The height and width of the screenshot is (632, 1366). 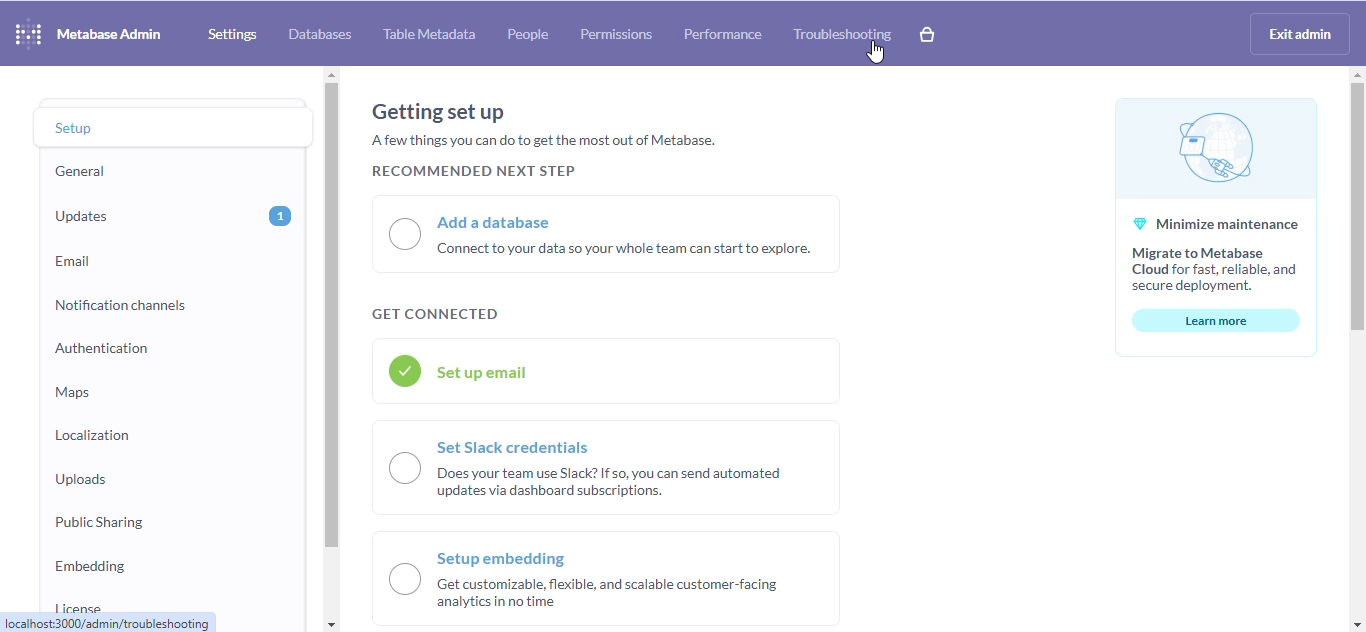 I want to click on general, so click(x=81, y=172).